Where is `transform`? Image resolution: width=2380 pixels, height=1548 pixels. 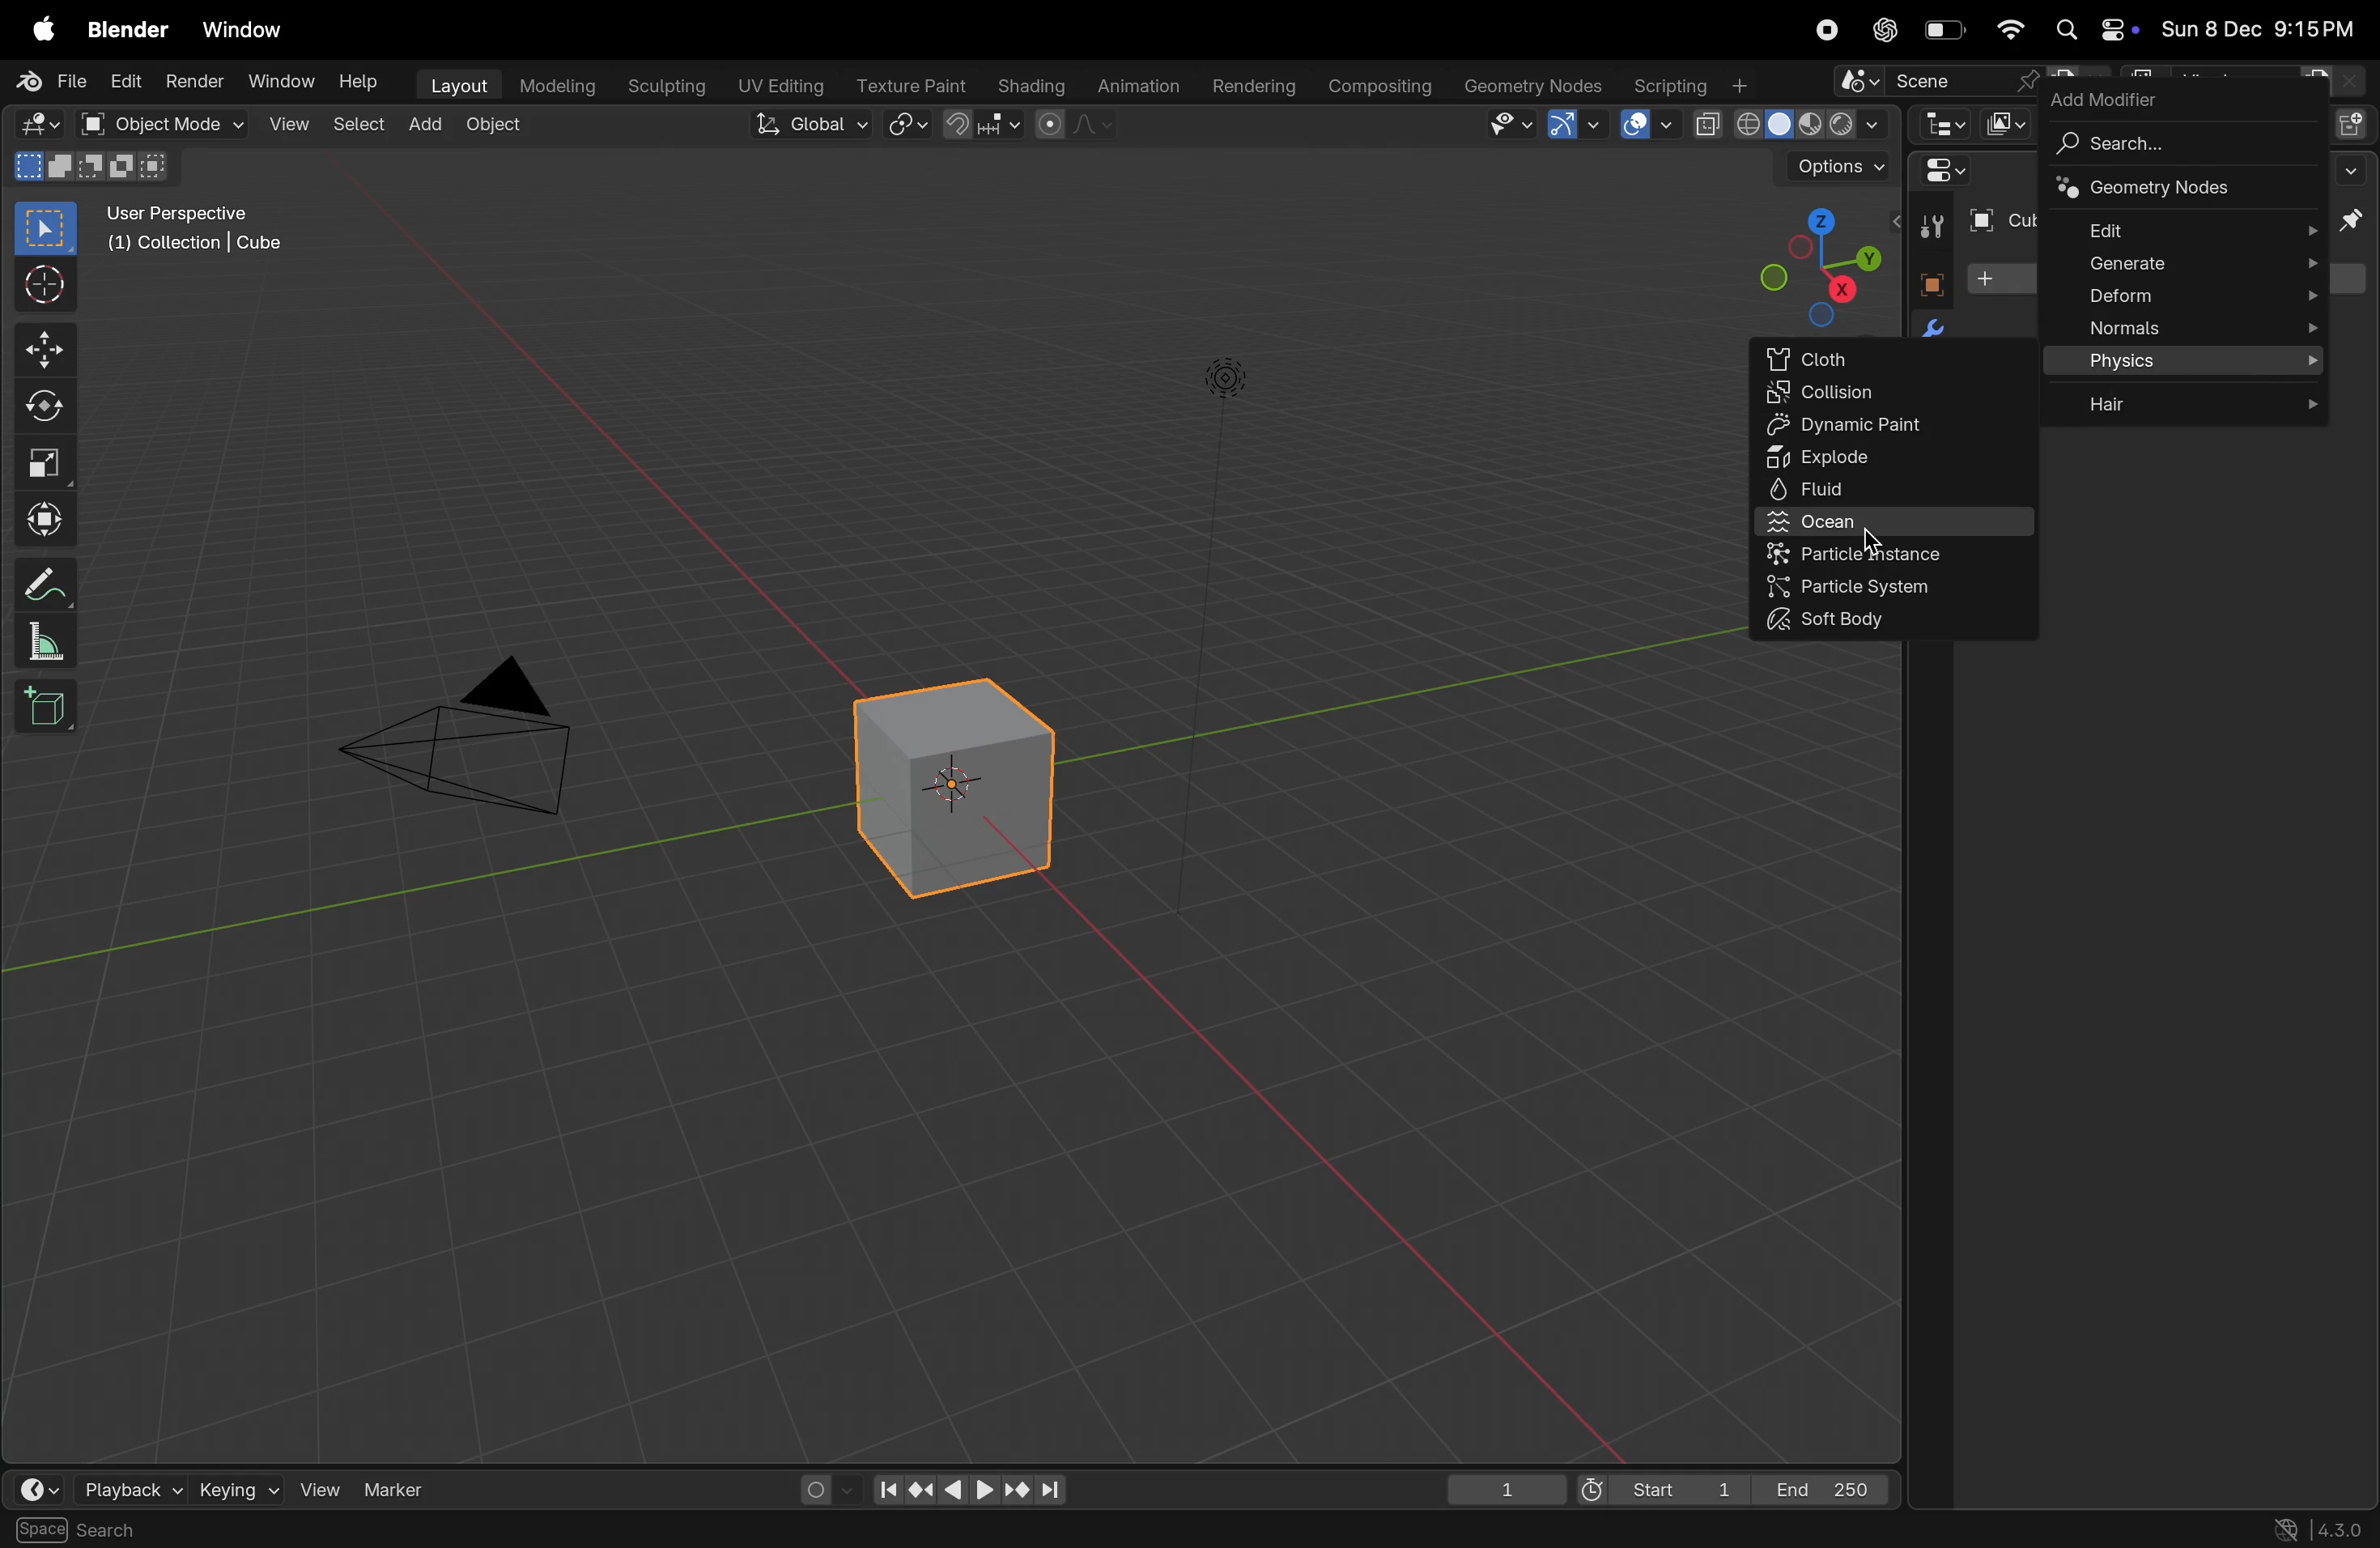 transform is located at coordinates (45, 517).